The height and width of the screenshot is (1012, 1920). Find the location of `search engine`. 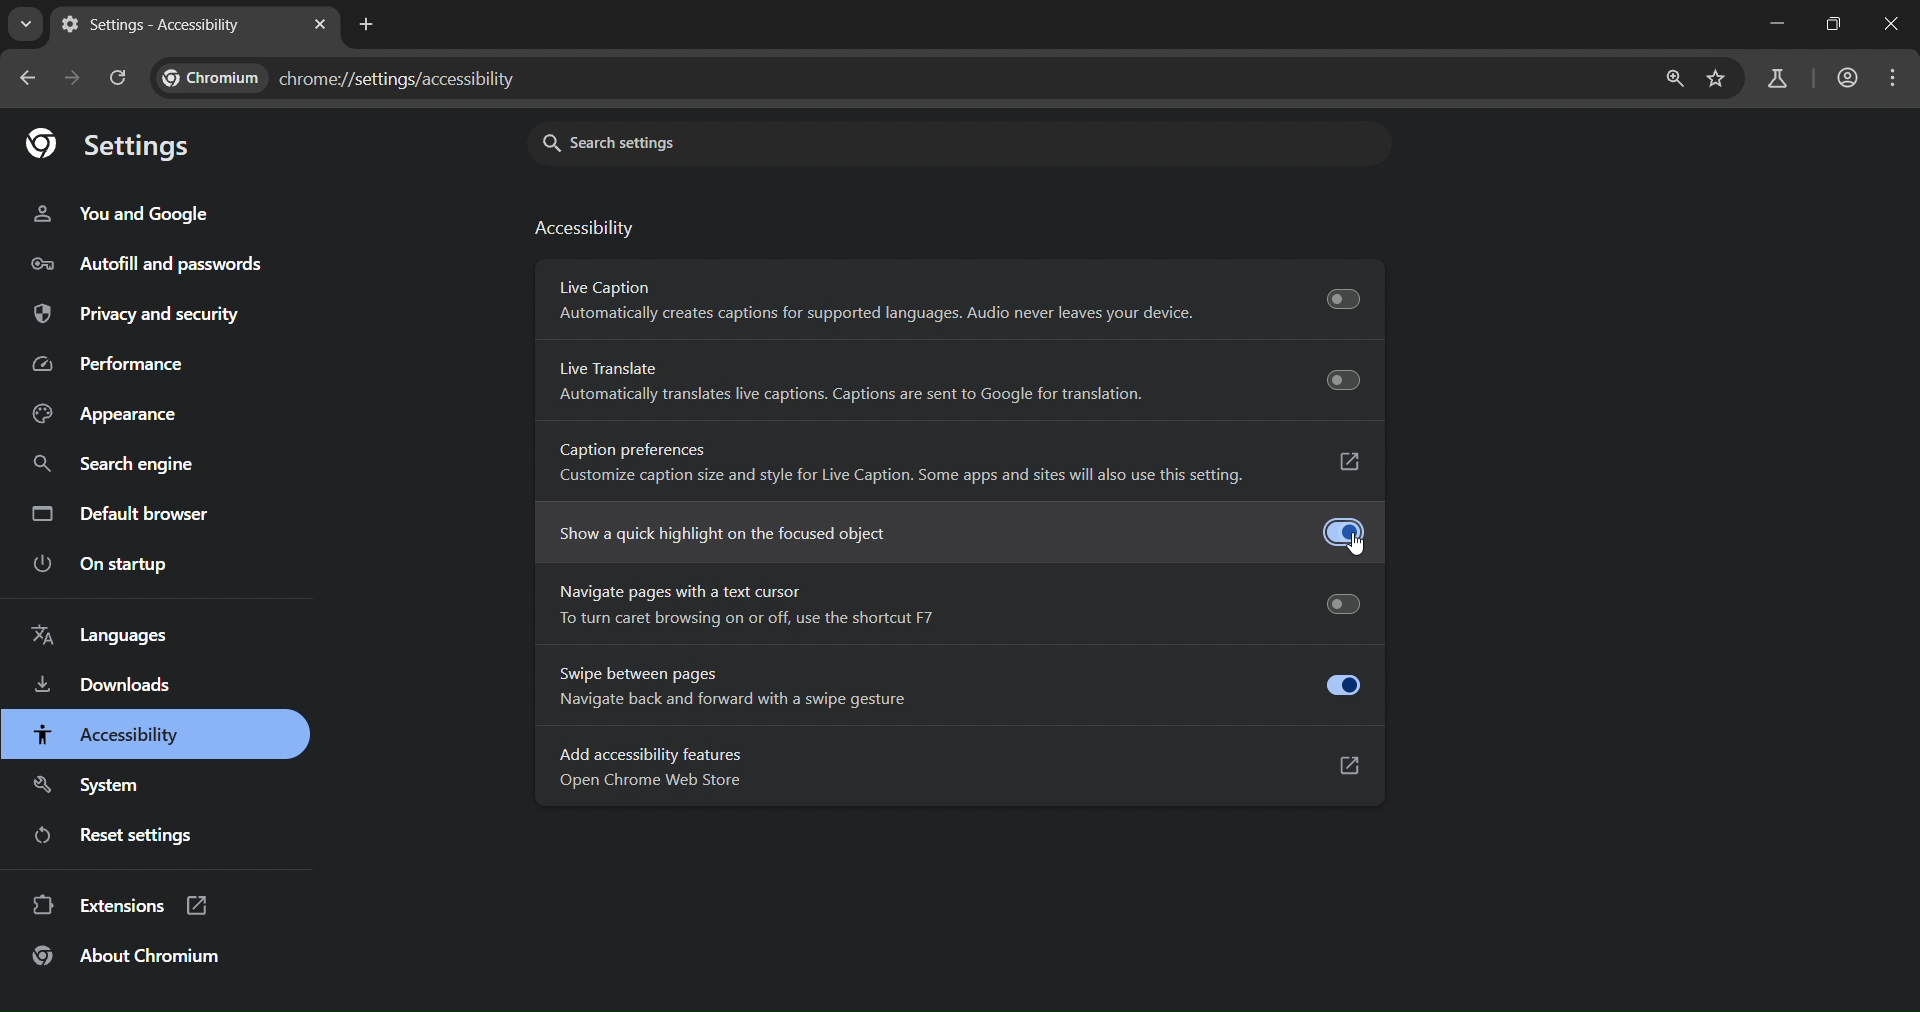

search engine is located at coordinates (116, 465).